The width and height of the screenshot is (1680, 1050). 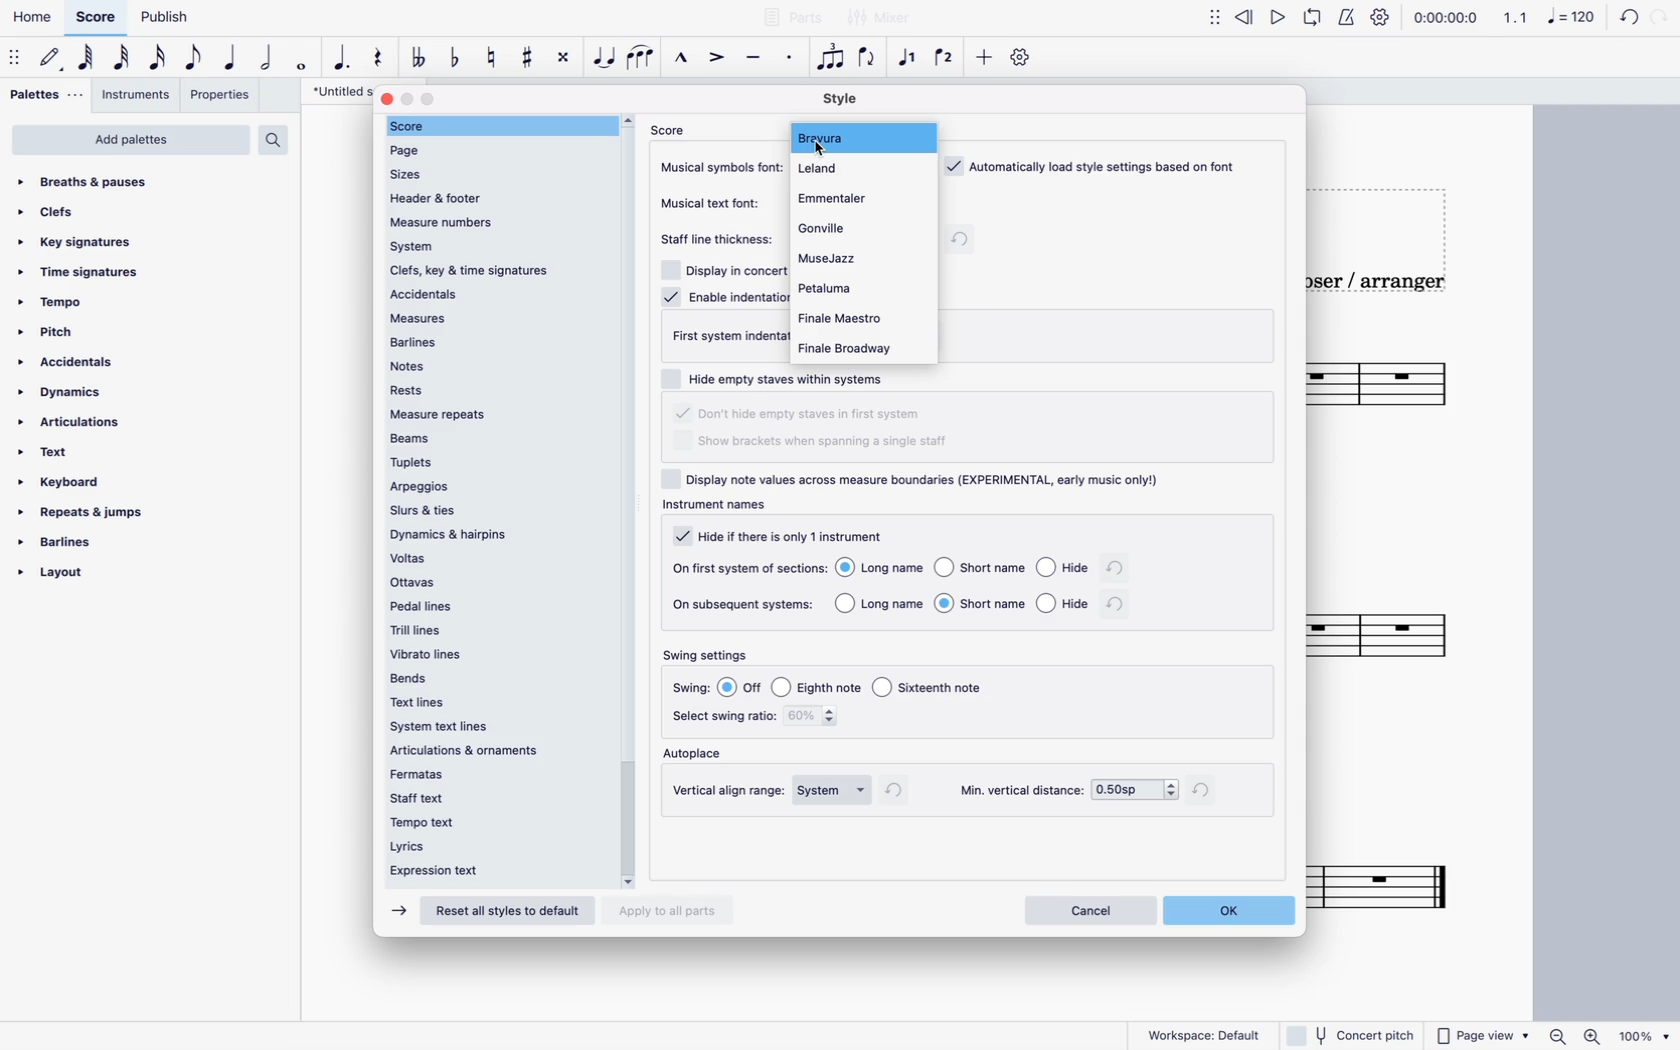 What do you see at coordinates (493, 247) in the screenshot?
I see `system` at bounding box center [493, 247].